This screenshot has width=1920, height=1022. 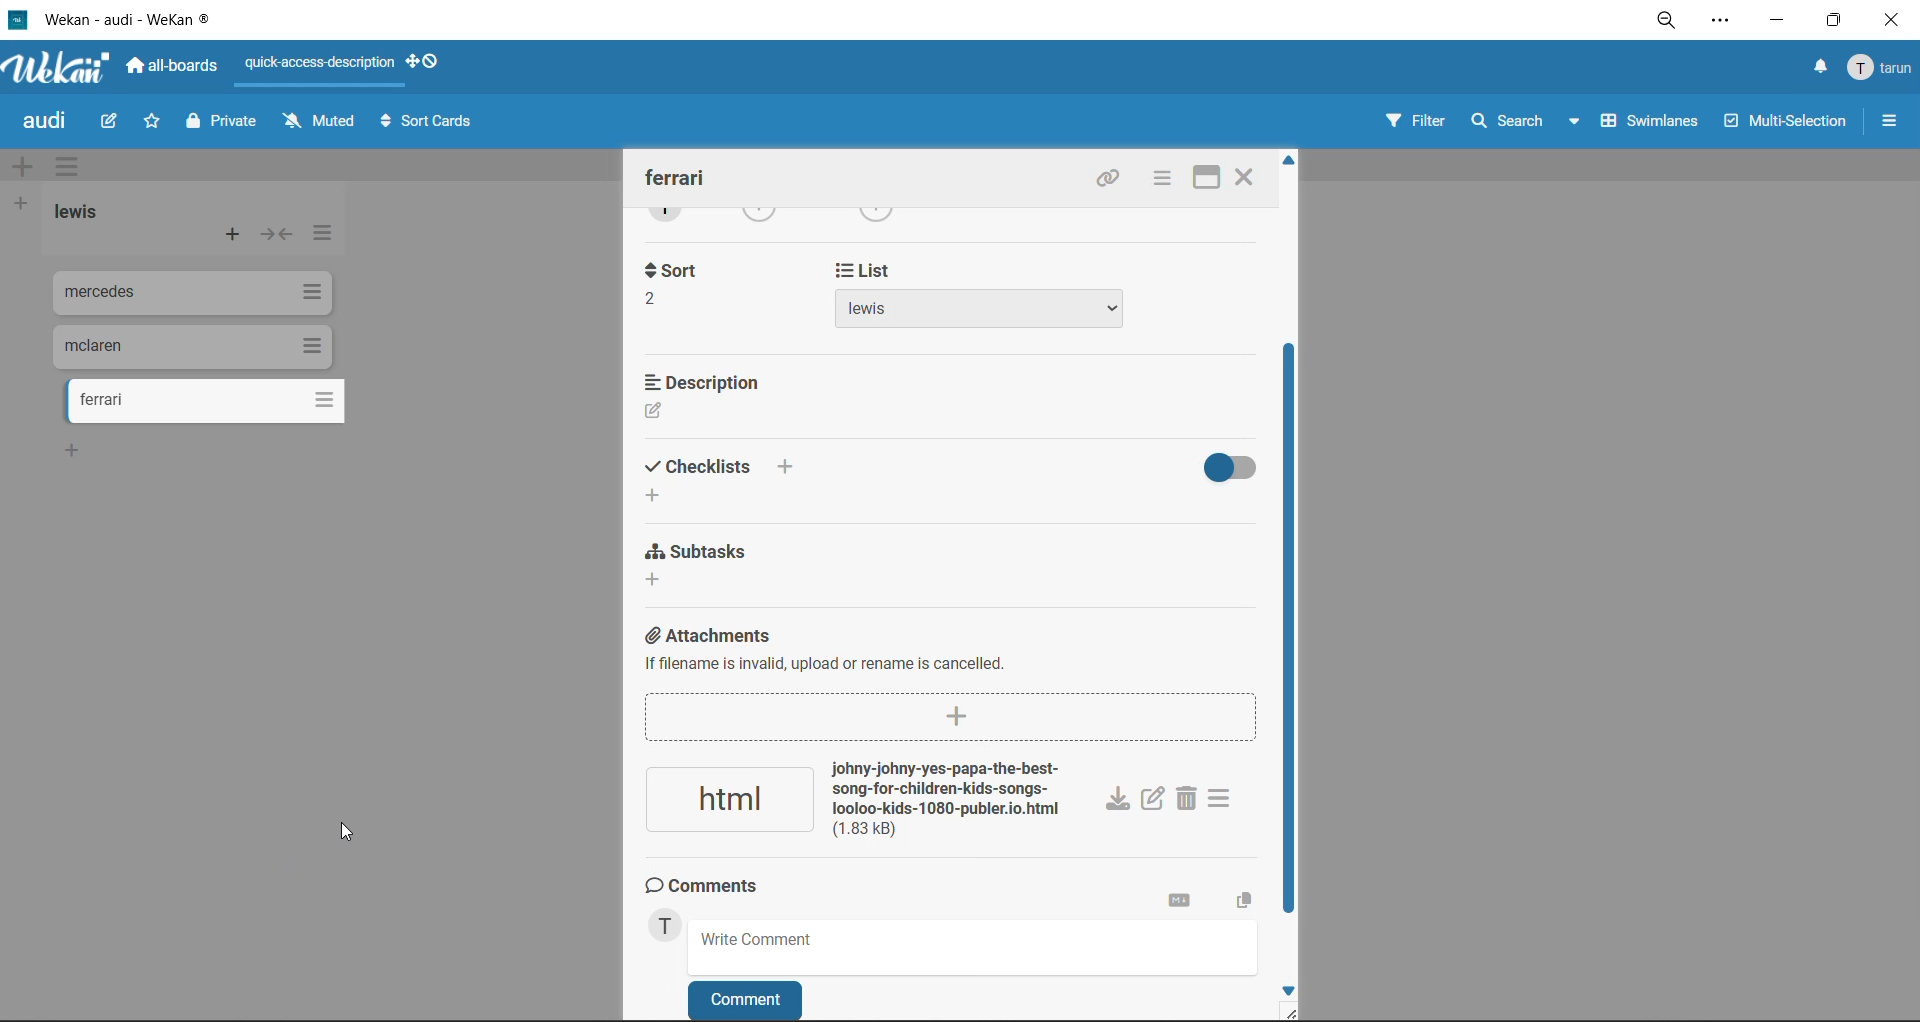 What do you see at coordinates (22, 207) in the screenshot?
I see `add list` at bounding box center [22, 207].